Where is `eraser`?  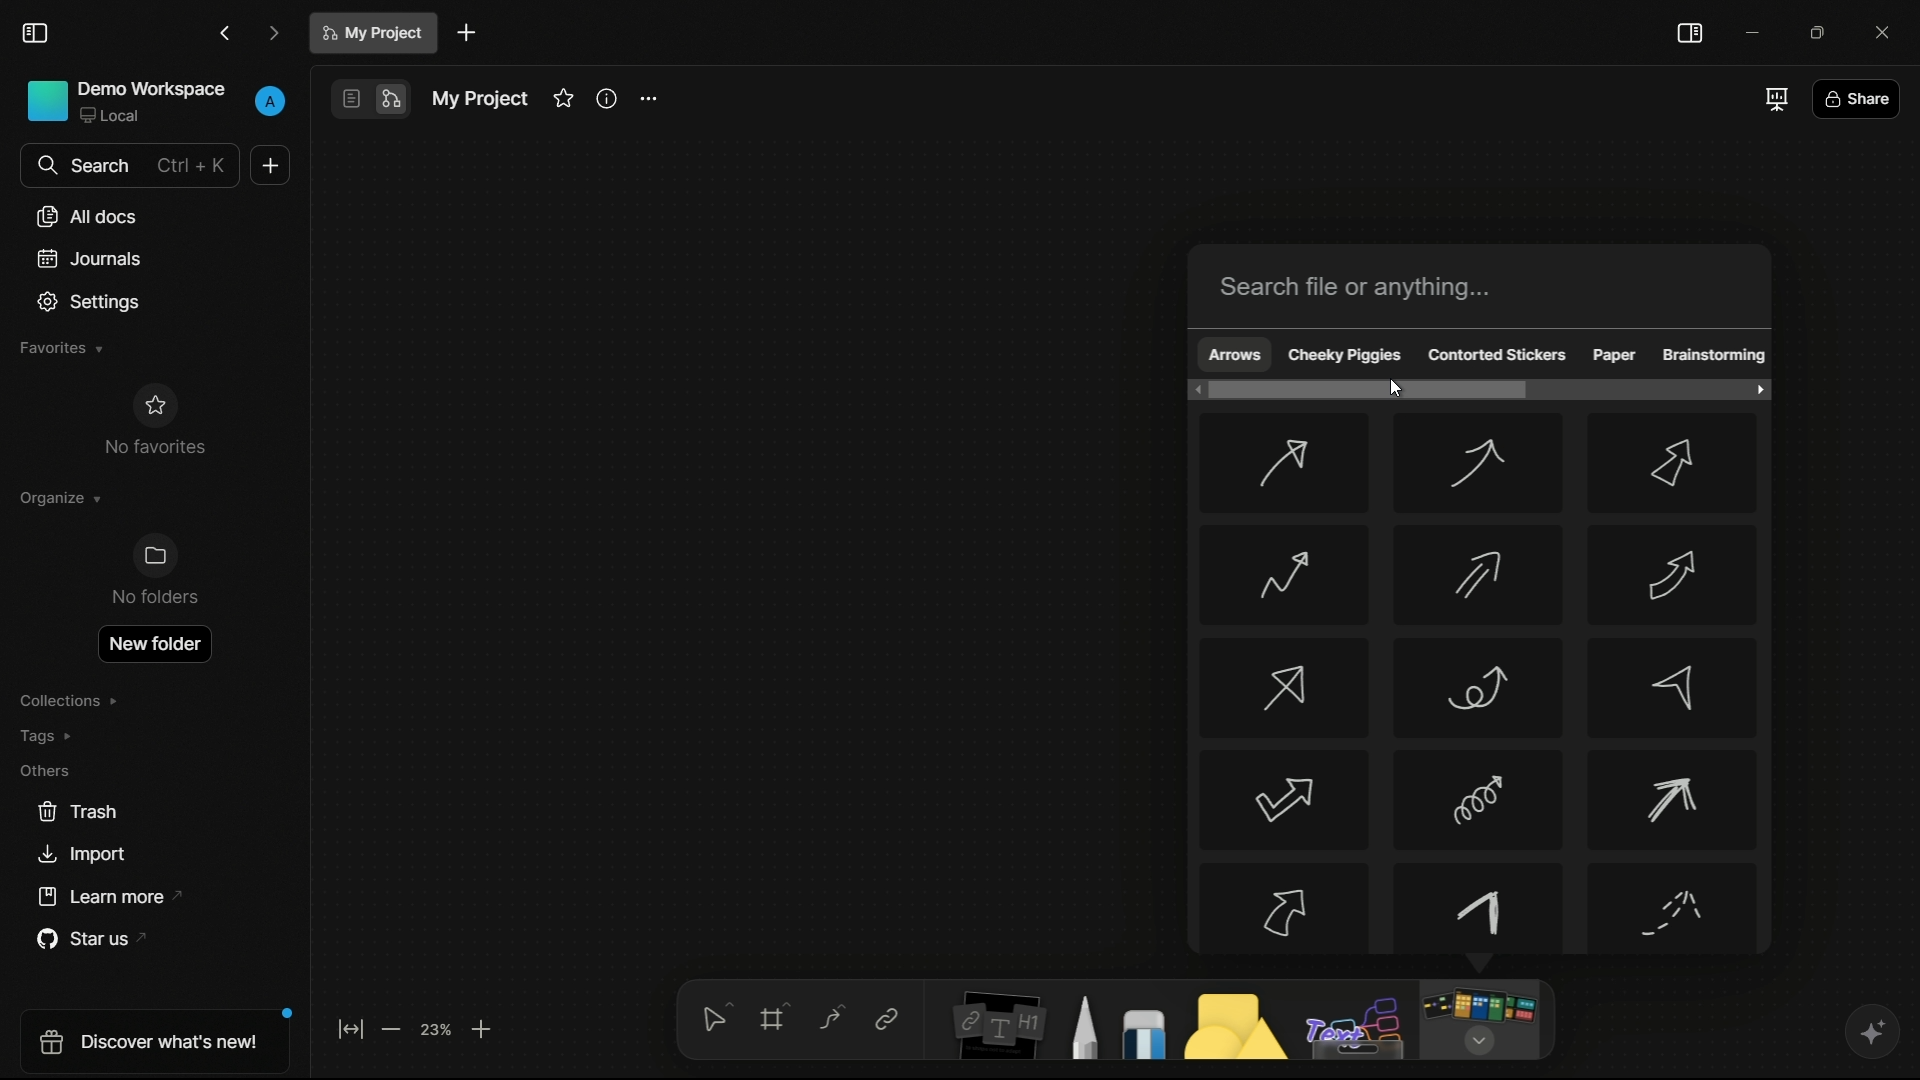 eraser is located at coordinates (1144, 1033).